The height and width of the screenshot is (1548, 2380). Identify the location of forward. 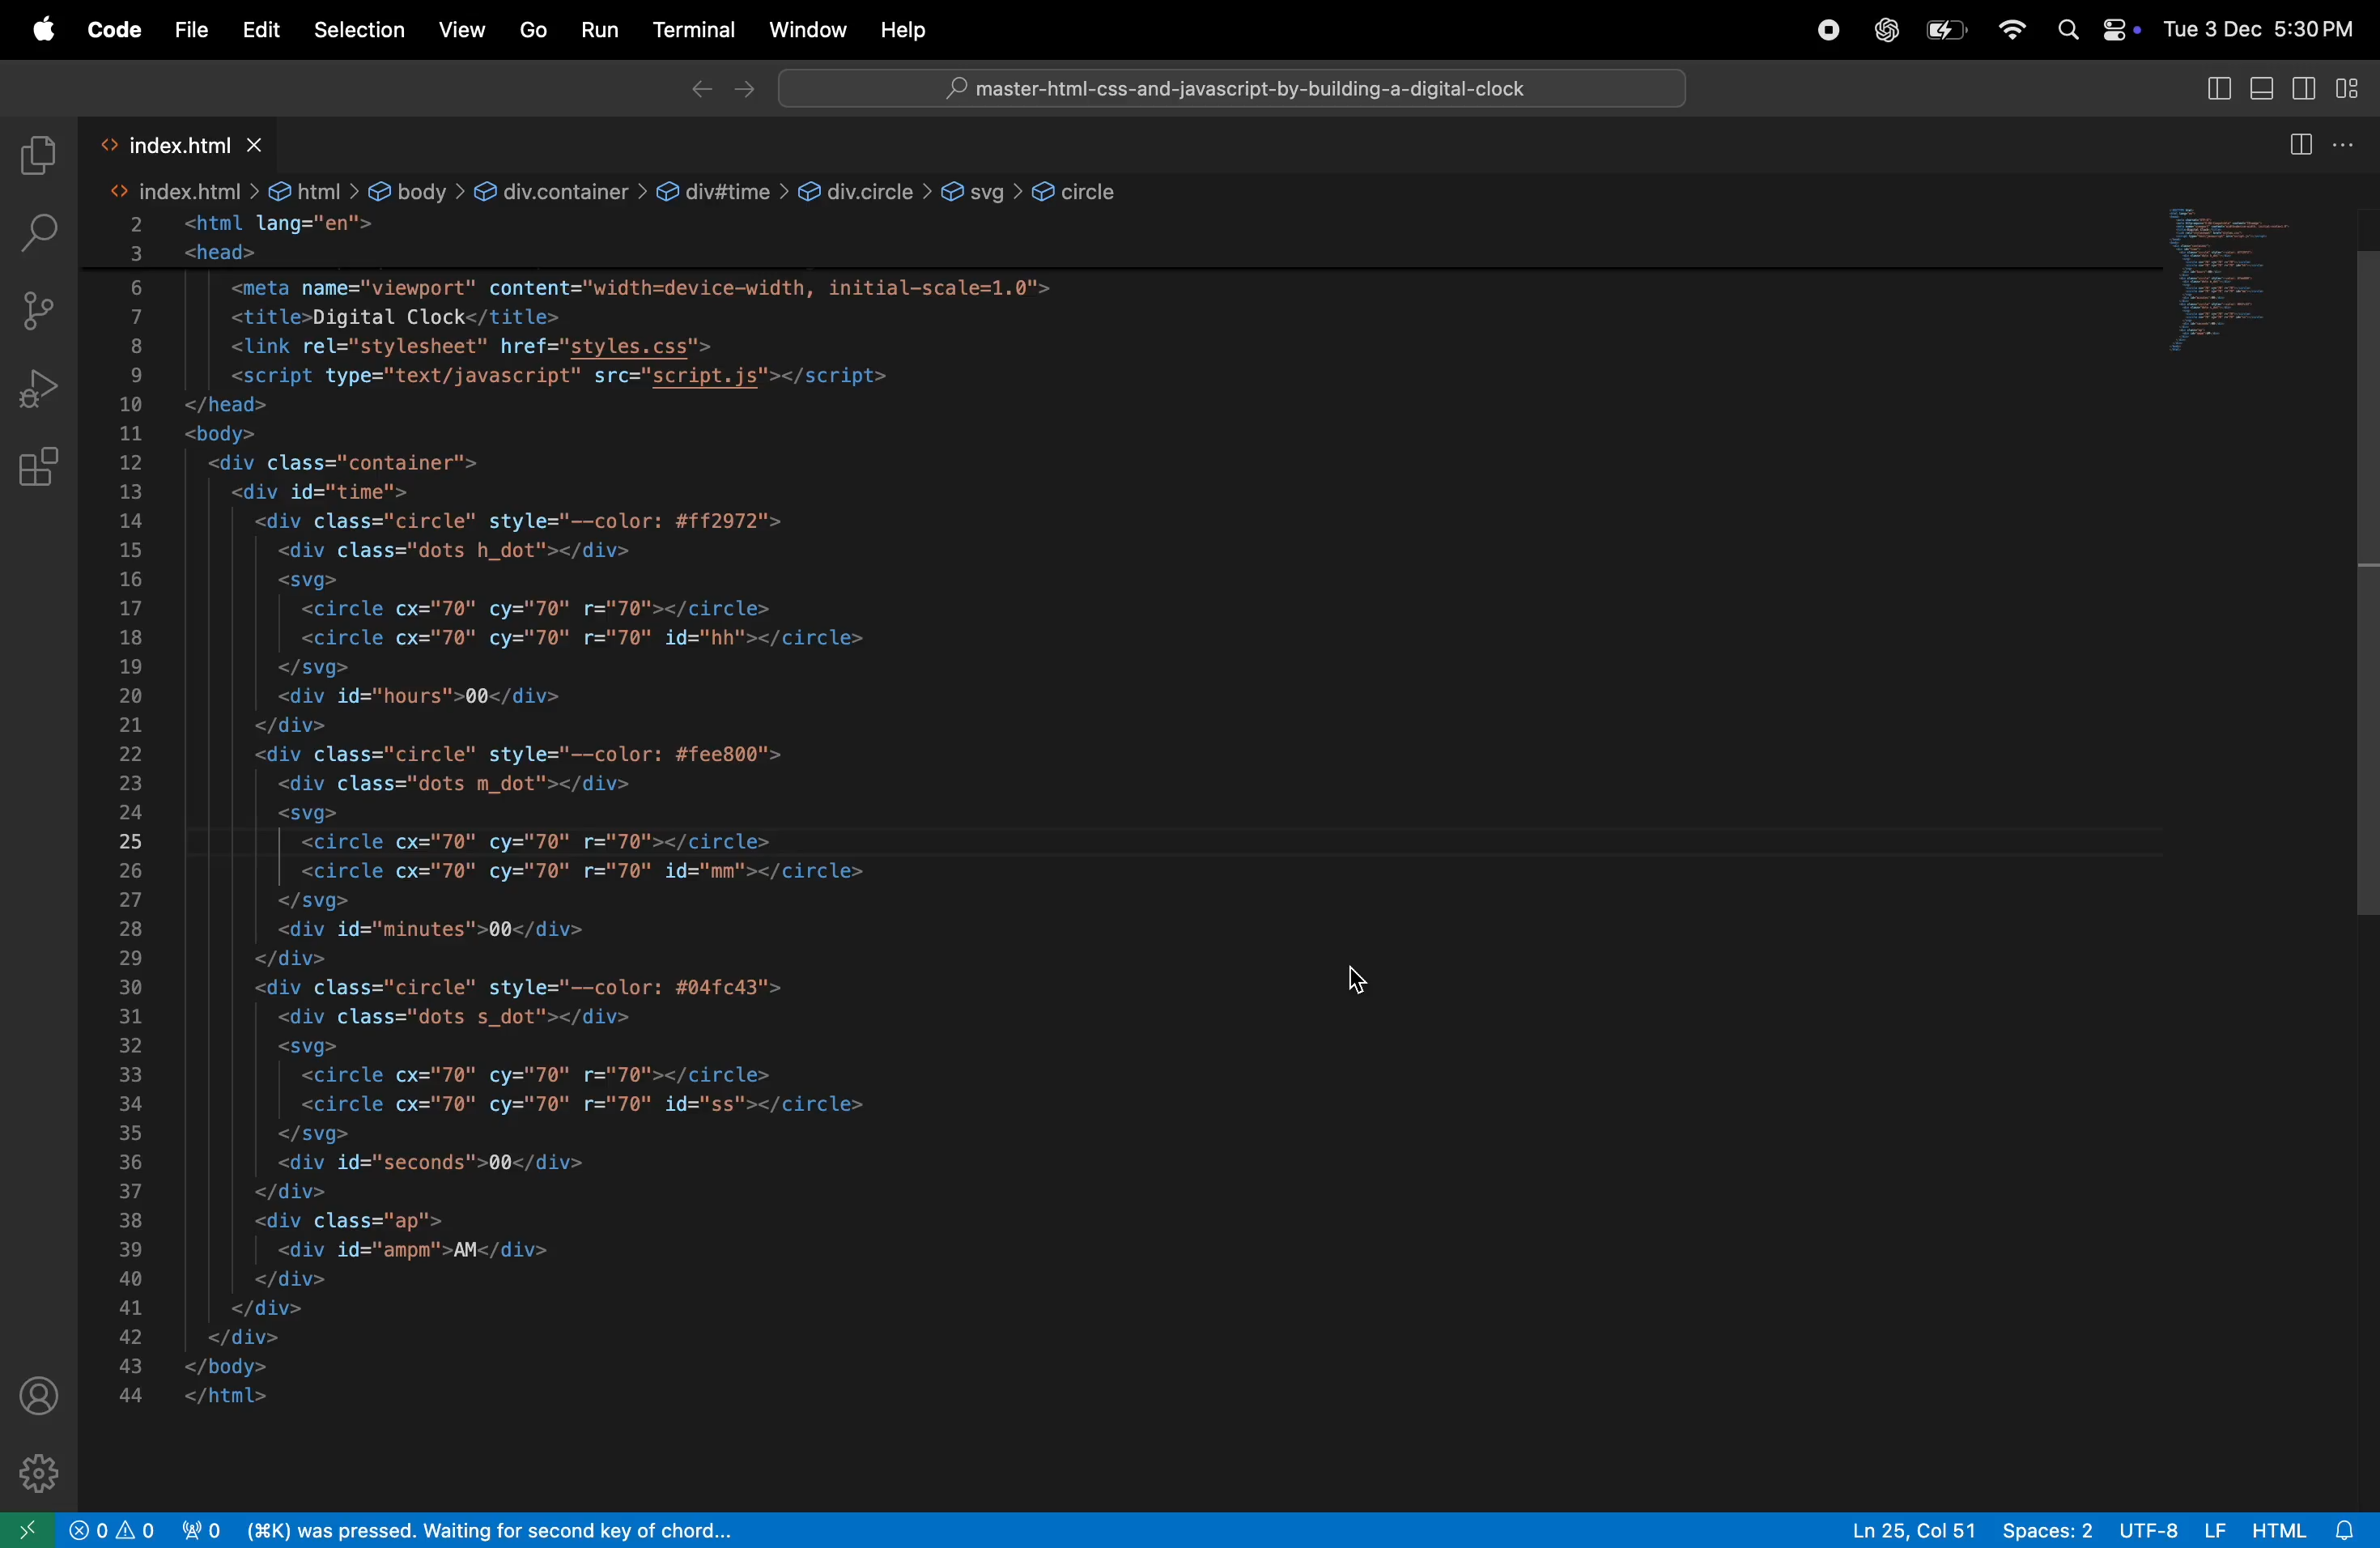
(743, 88).